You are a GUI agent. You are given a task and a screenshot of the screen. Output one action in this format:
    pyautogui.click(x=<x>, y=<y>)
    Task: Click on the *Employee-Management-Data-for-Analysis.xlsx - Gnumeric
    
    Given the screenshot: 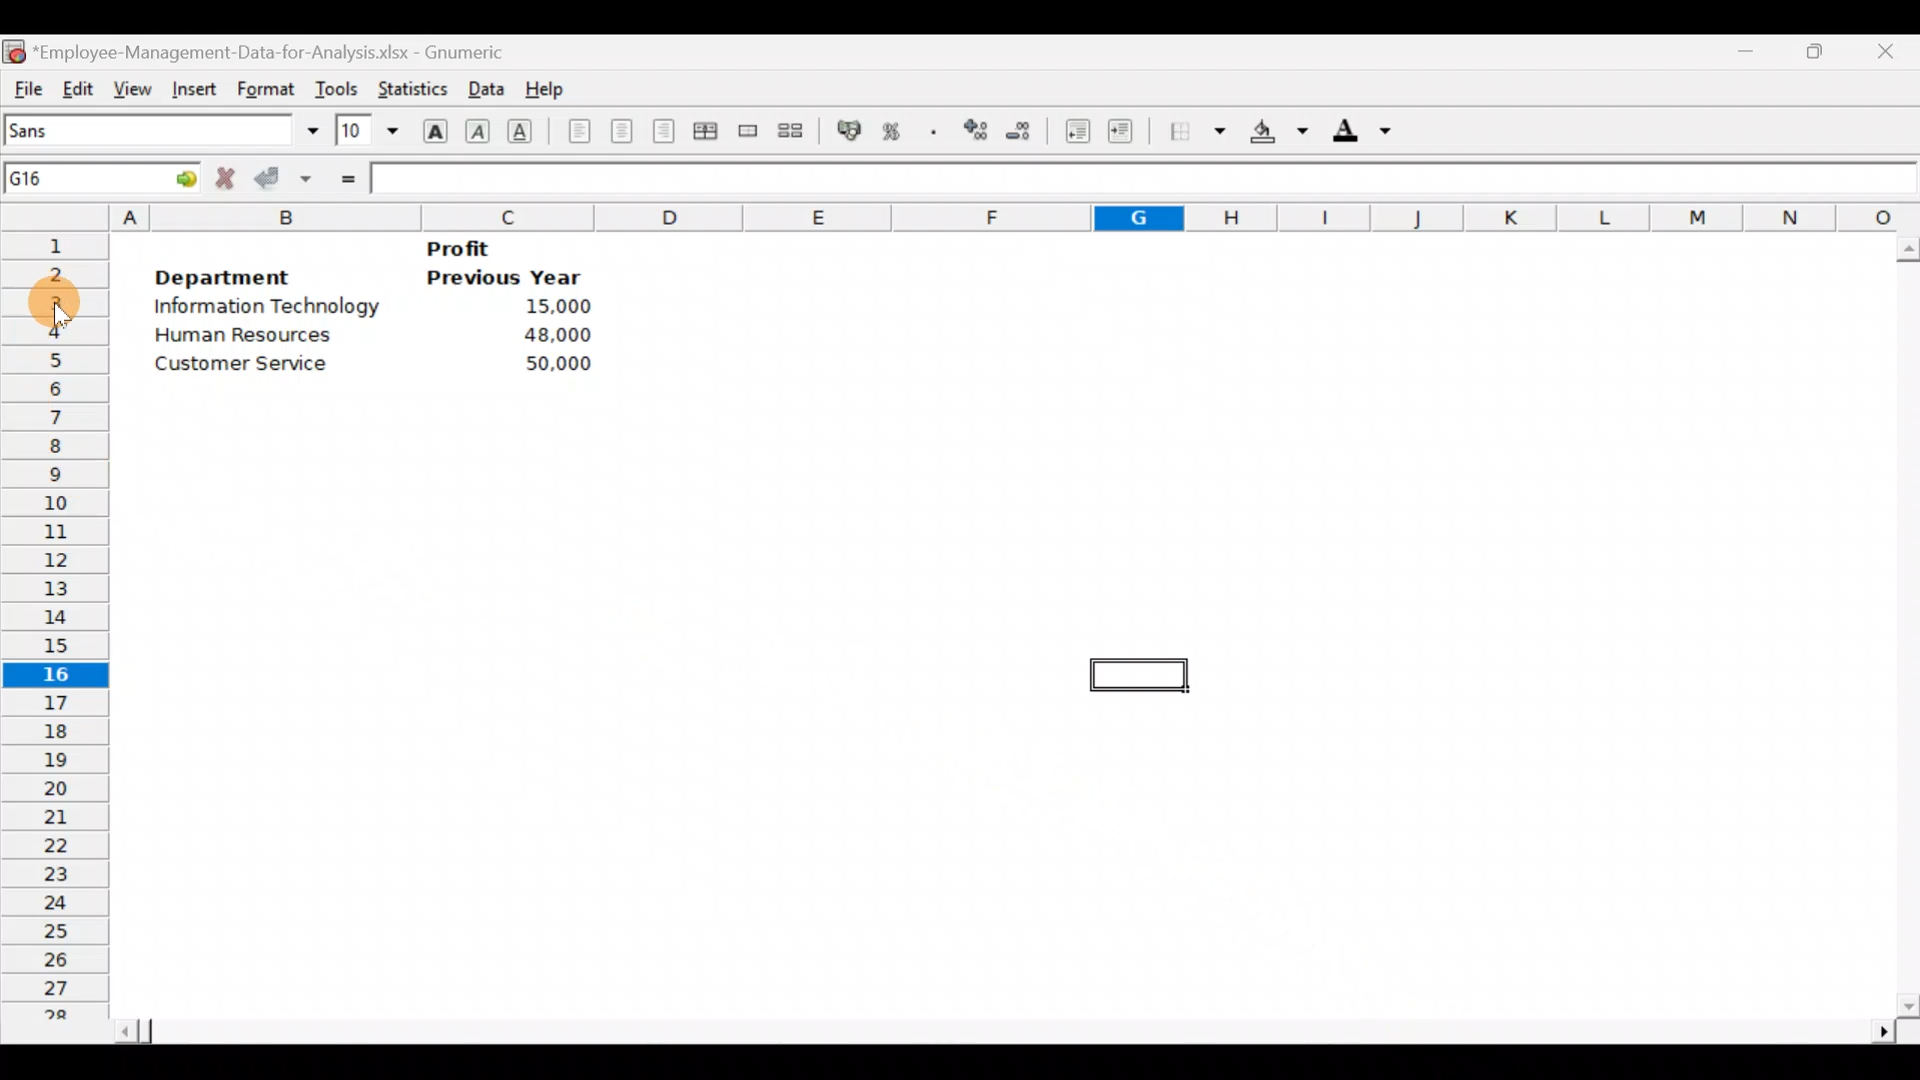 What is the action you would take?
    pyautogui.click(x=270, y=49)
    